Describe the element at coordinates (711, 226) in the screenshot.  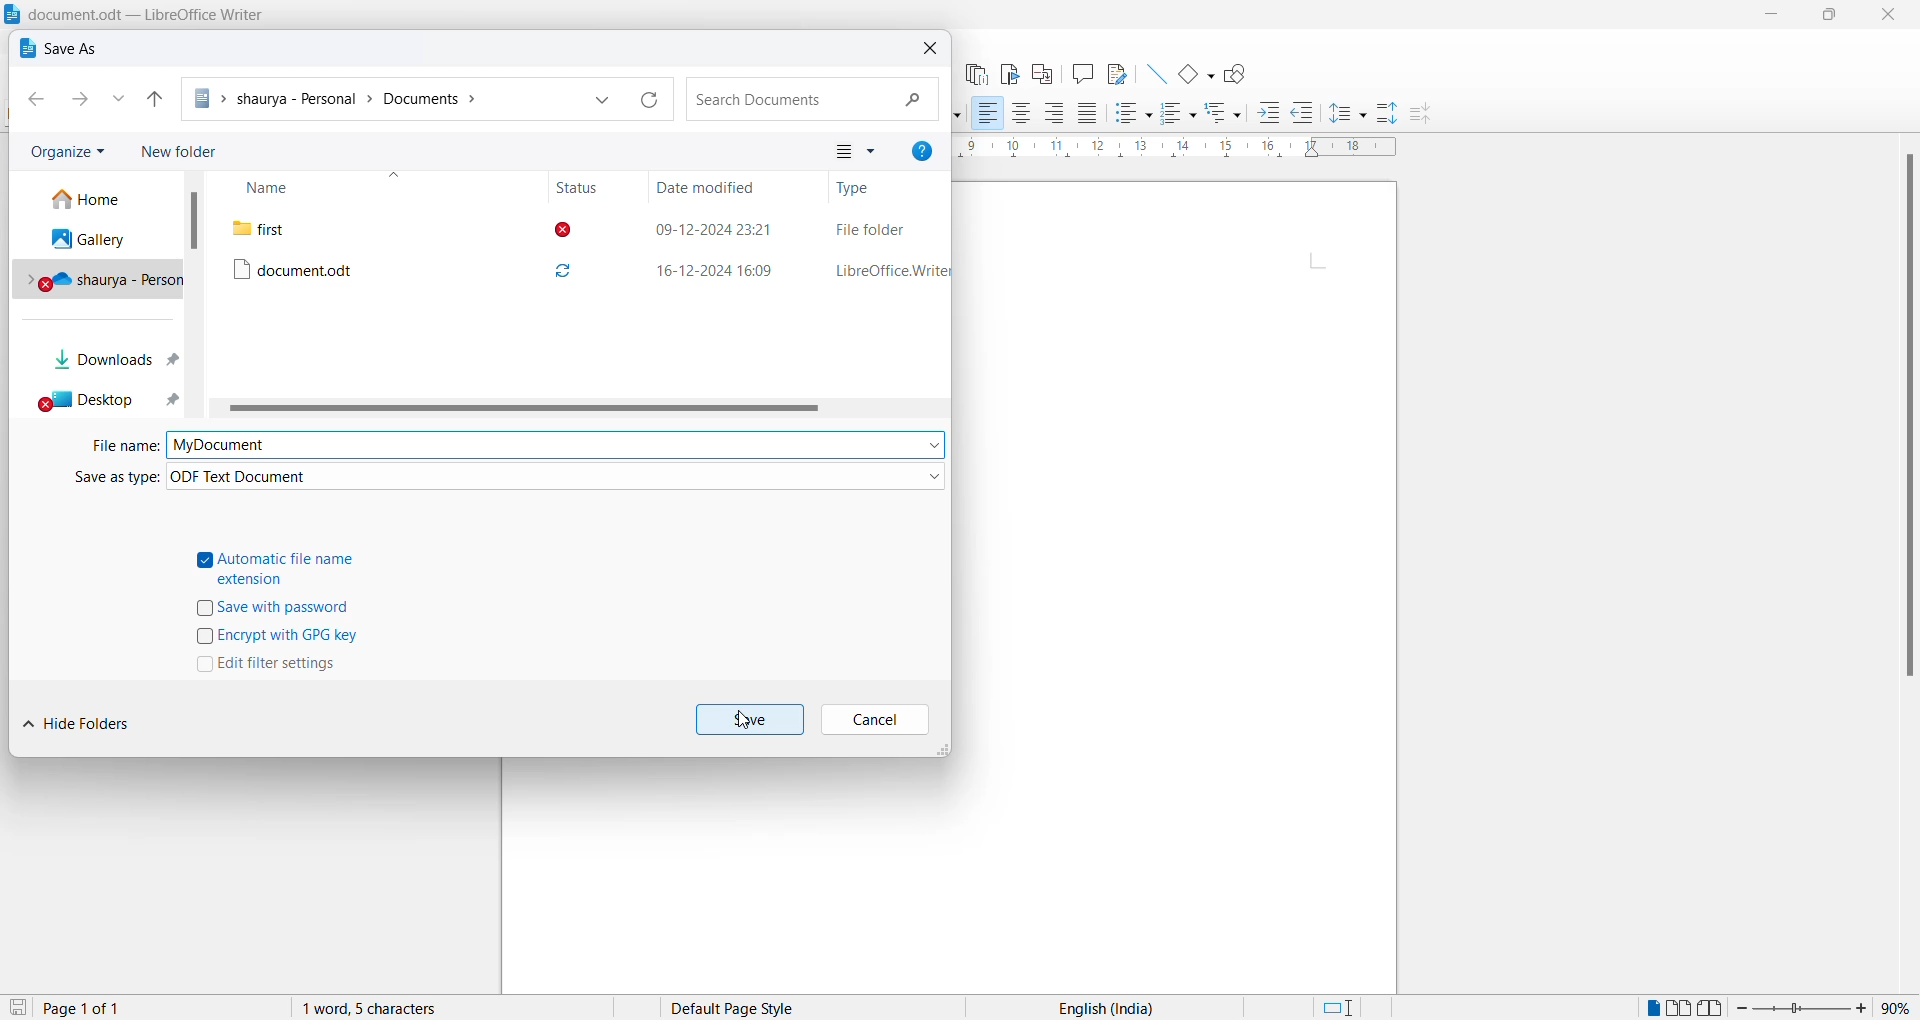
I see `09-12-2014 23:21` at that location.